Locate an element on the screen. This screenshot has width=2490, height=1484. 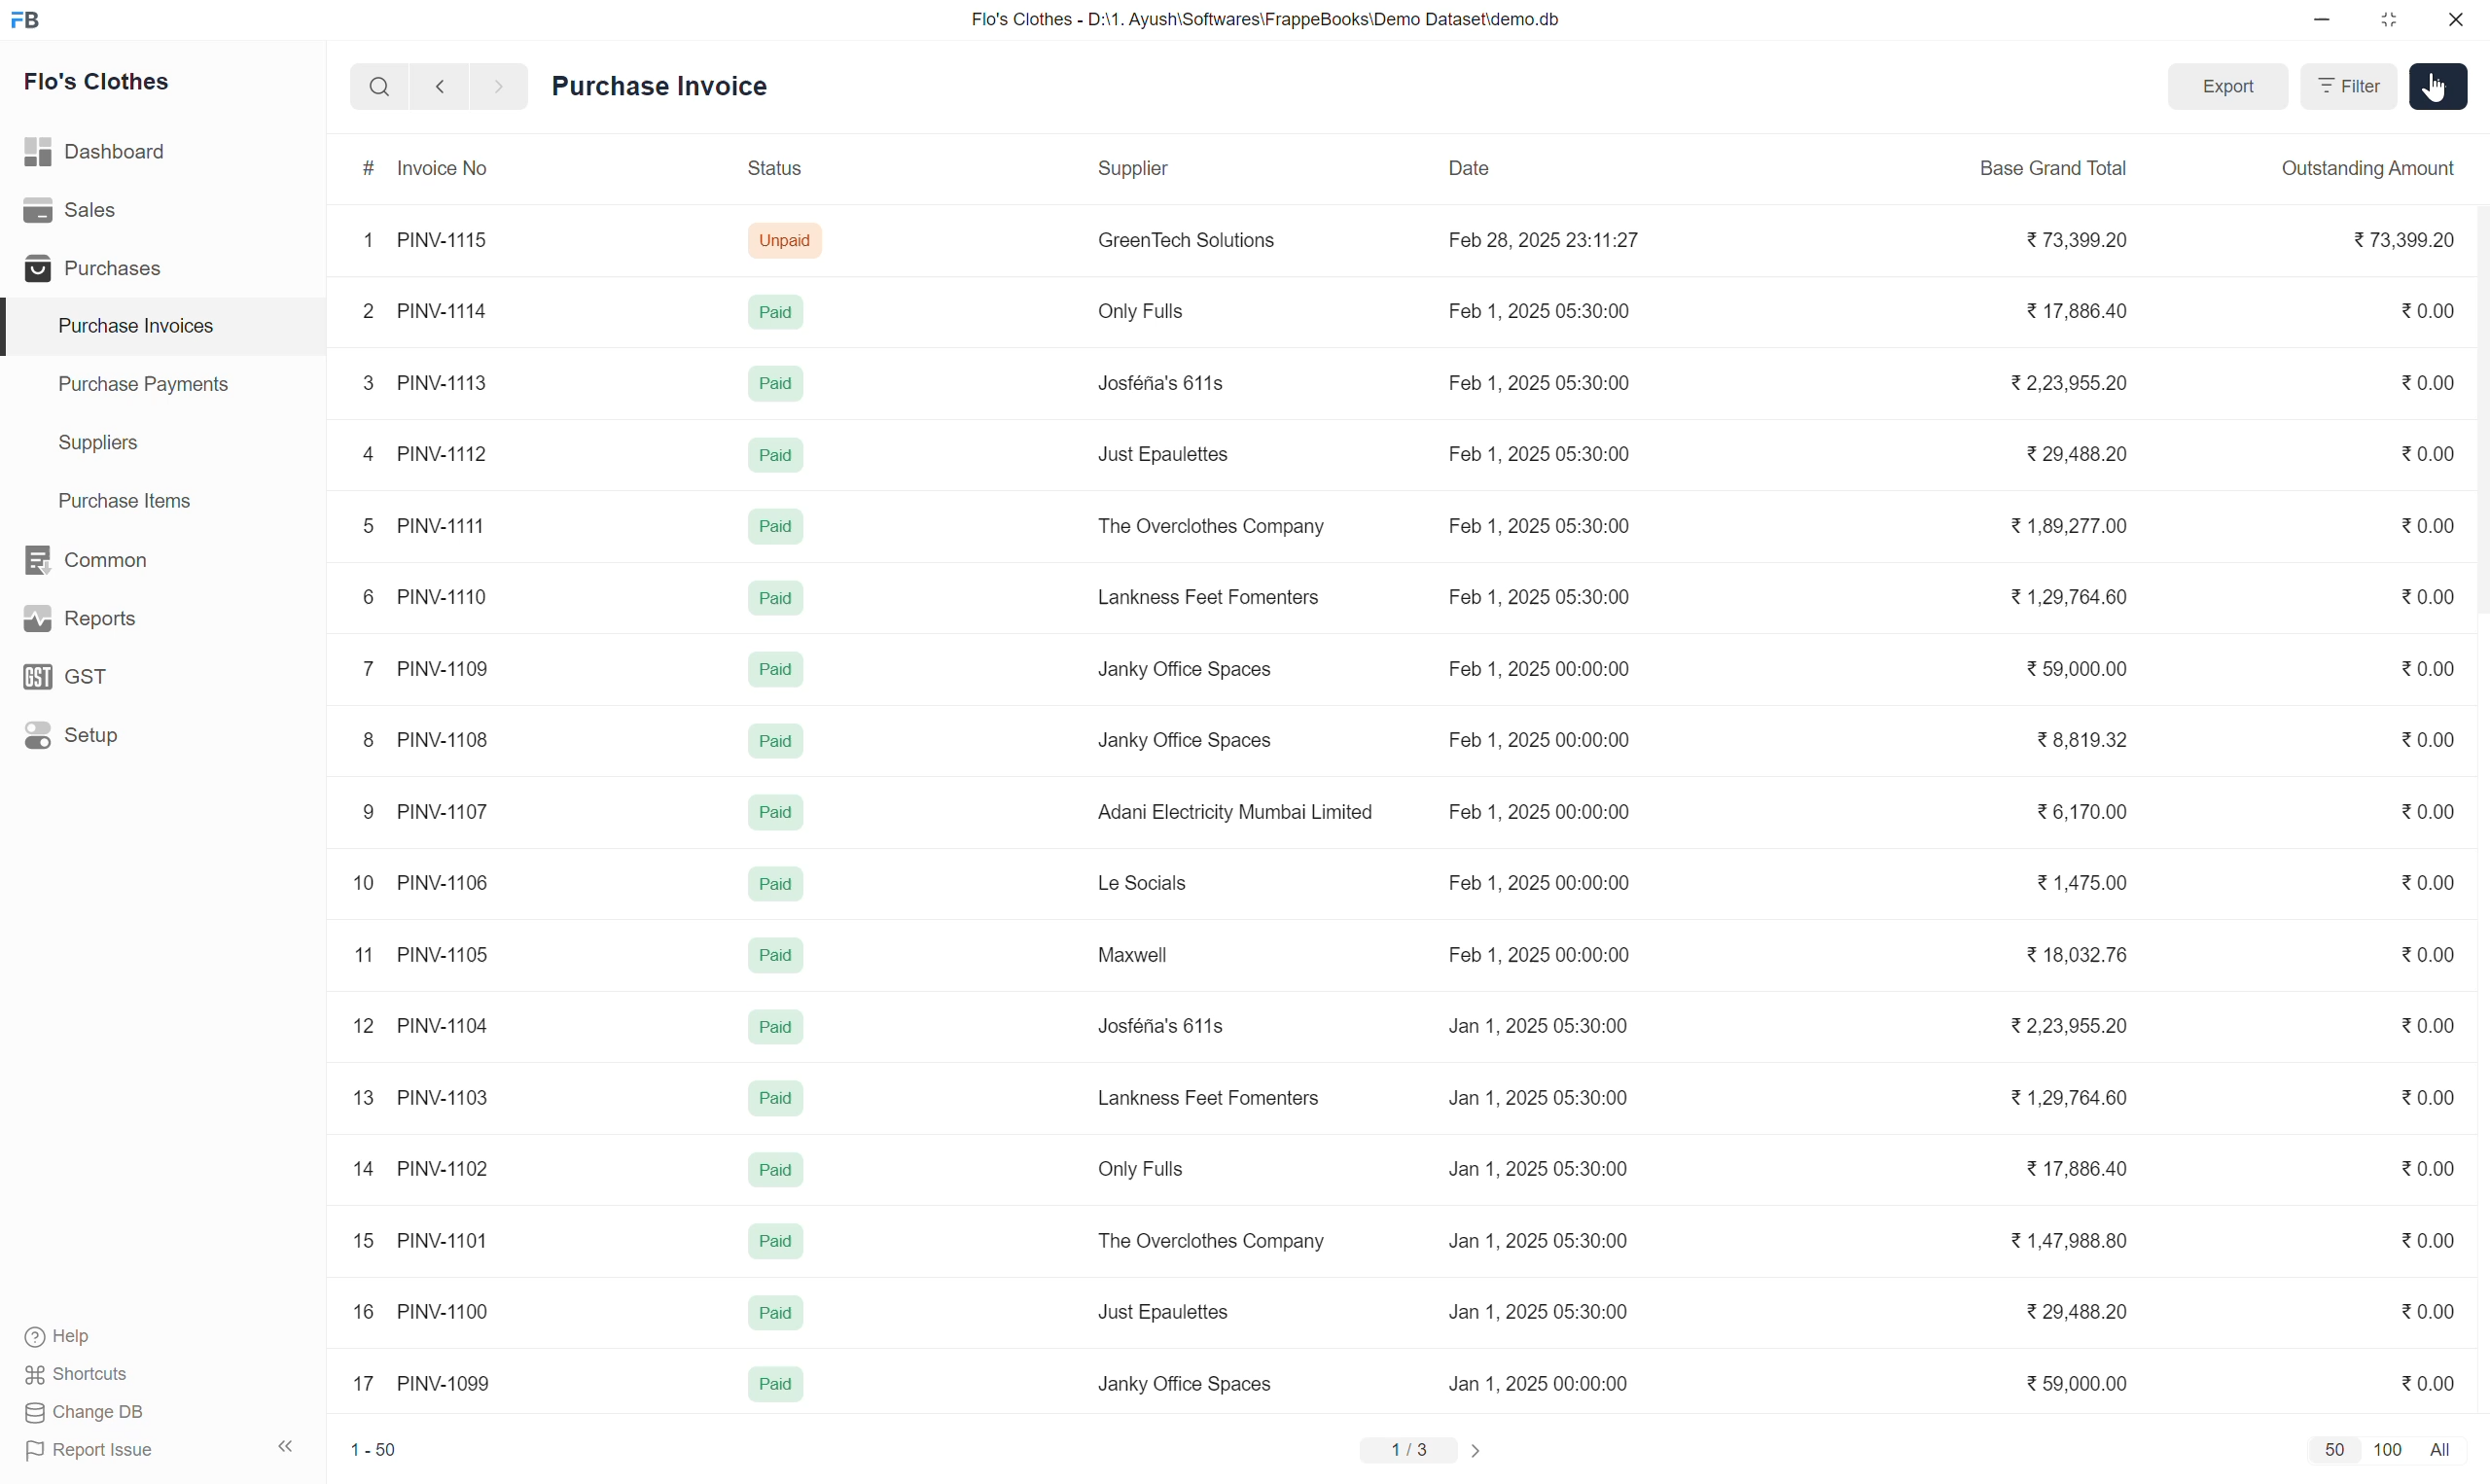
Paid is located at coordinates (770, 674).